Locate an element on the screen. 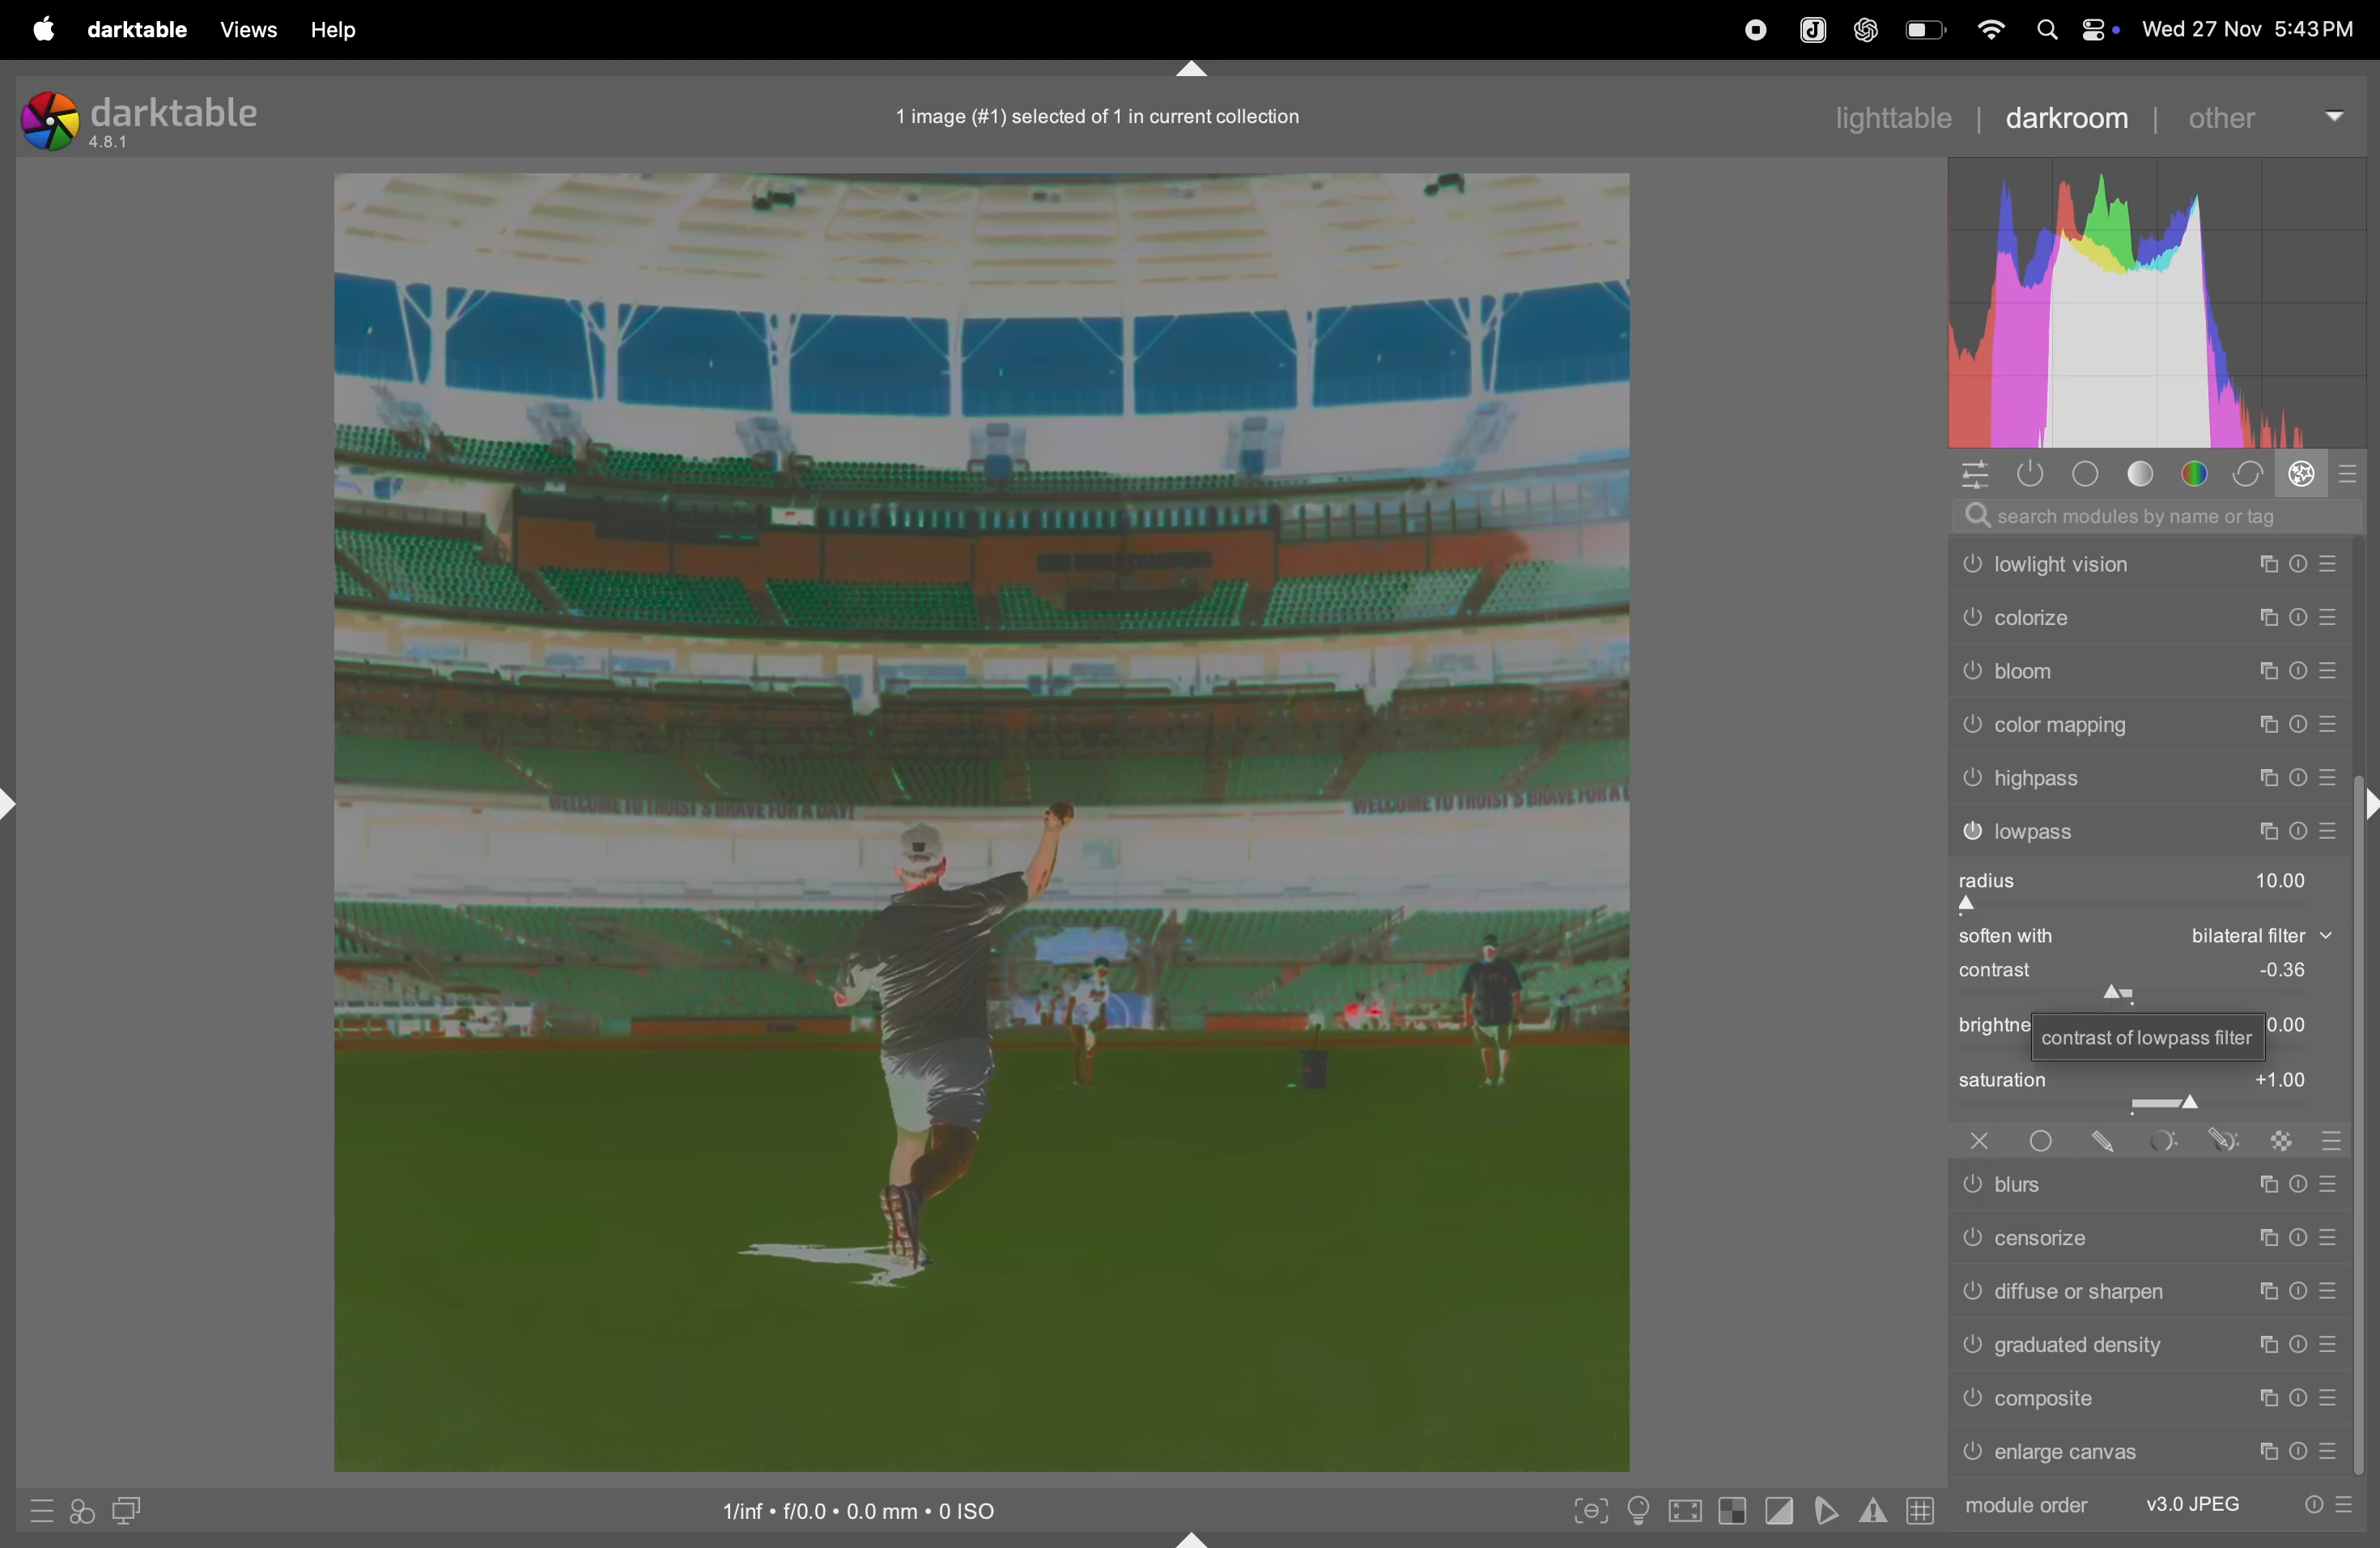 The height and width of the screenshot is (1548, 2380). darkroom is located at coordinates (2064, 117).